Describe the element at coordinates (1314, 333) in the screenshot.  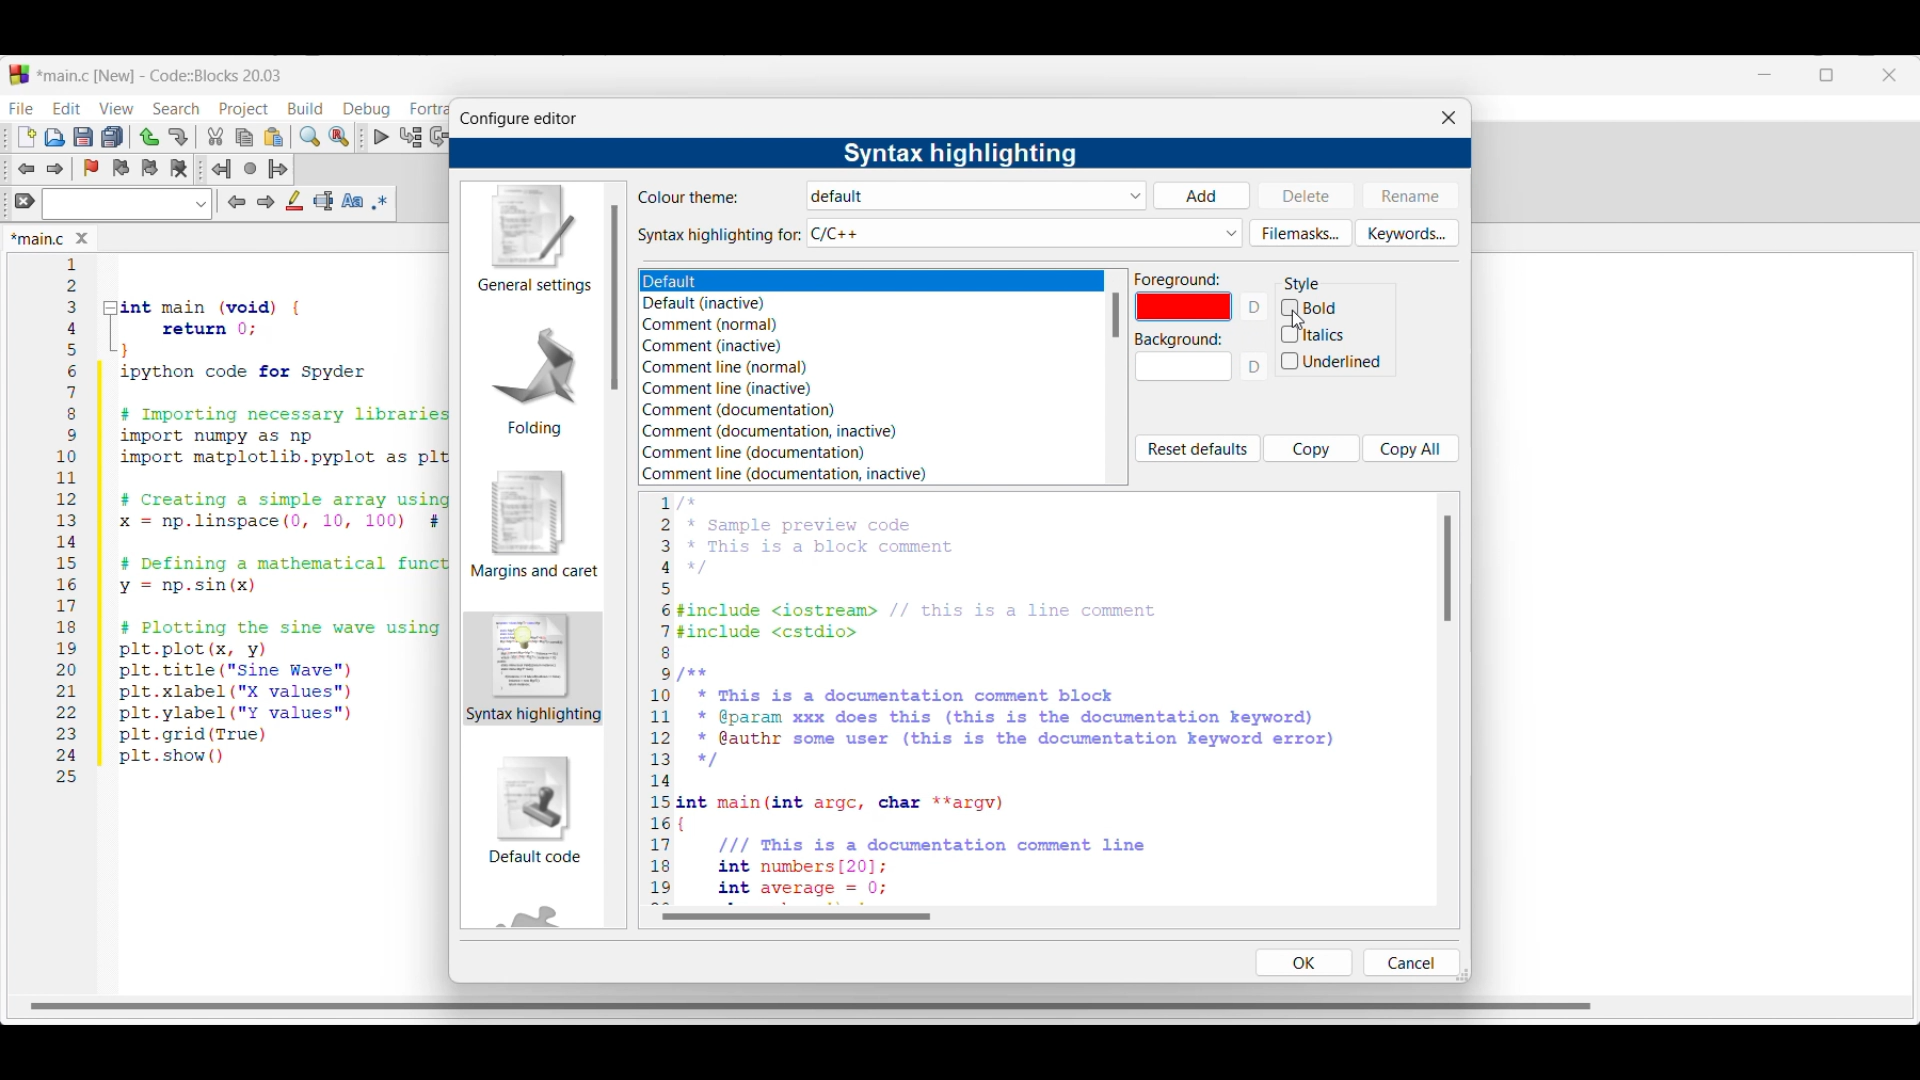
I see `italics` at that location.